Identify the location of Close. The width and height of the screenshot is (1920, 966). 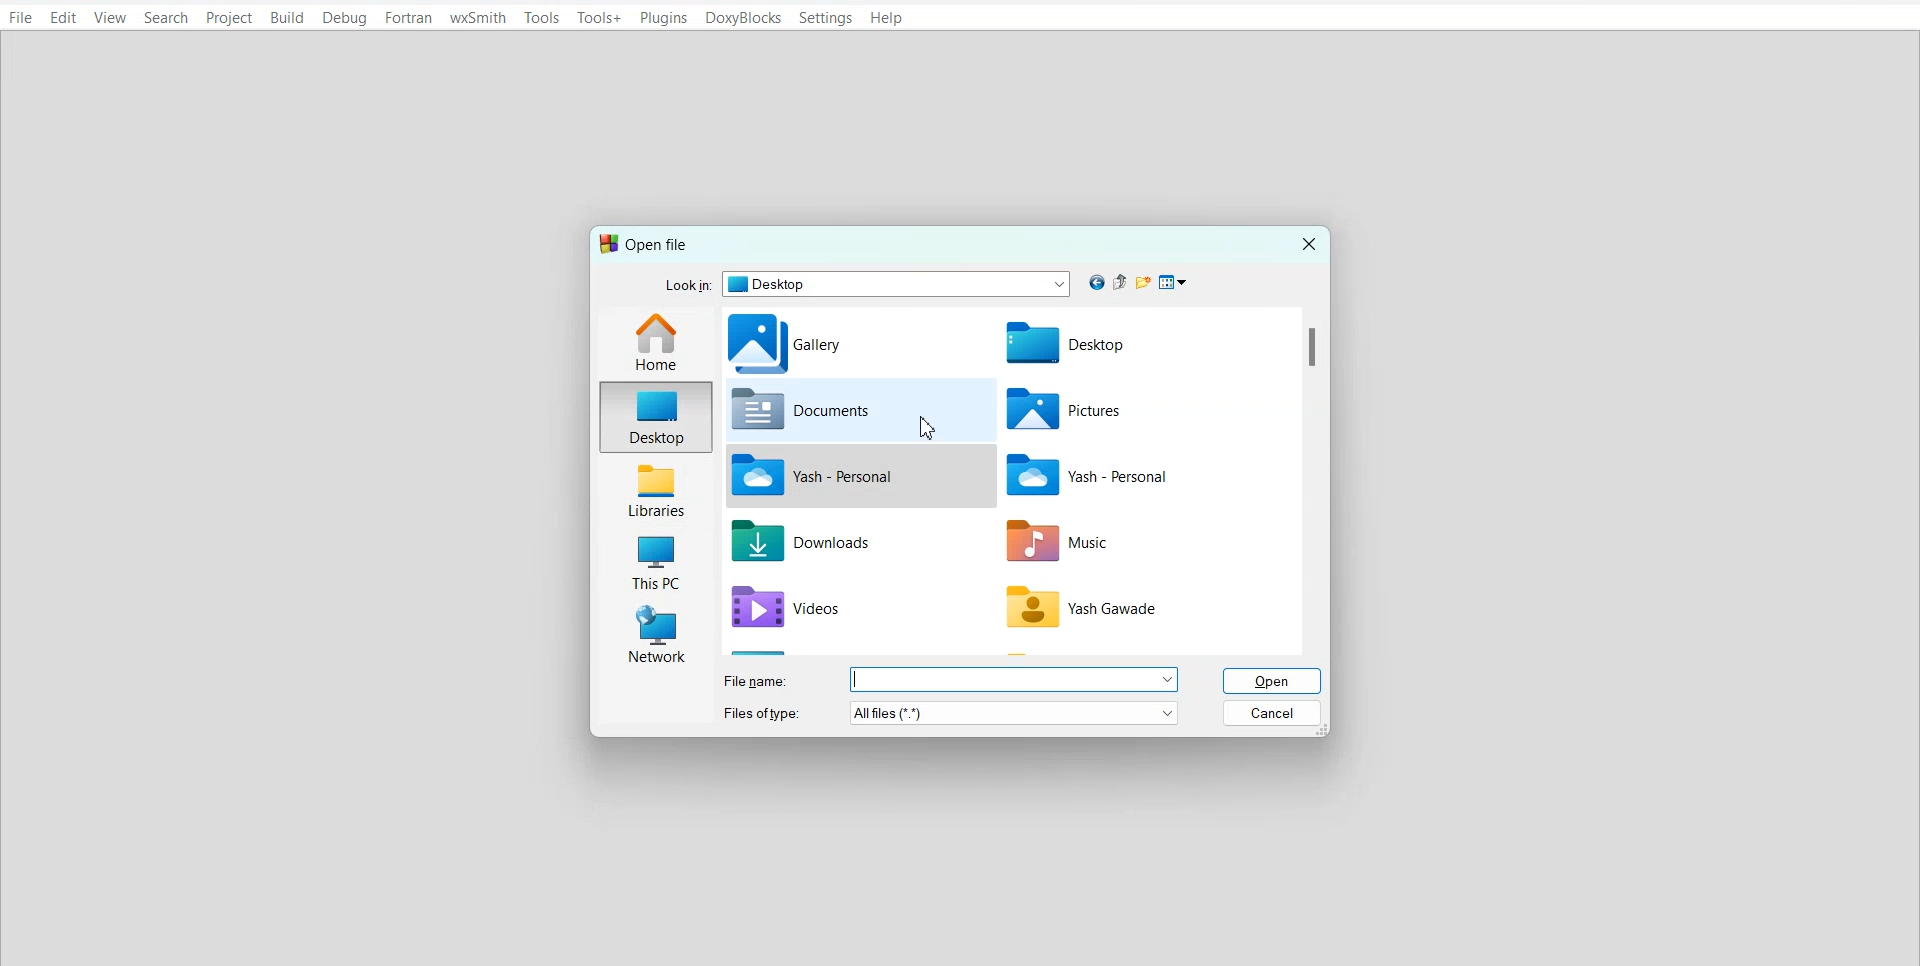
(1310, 241).